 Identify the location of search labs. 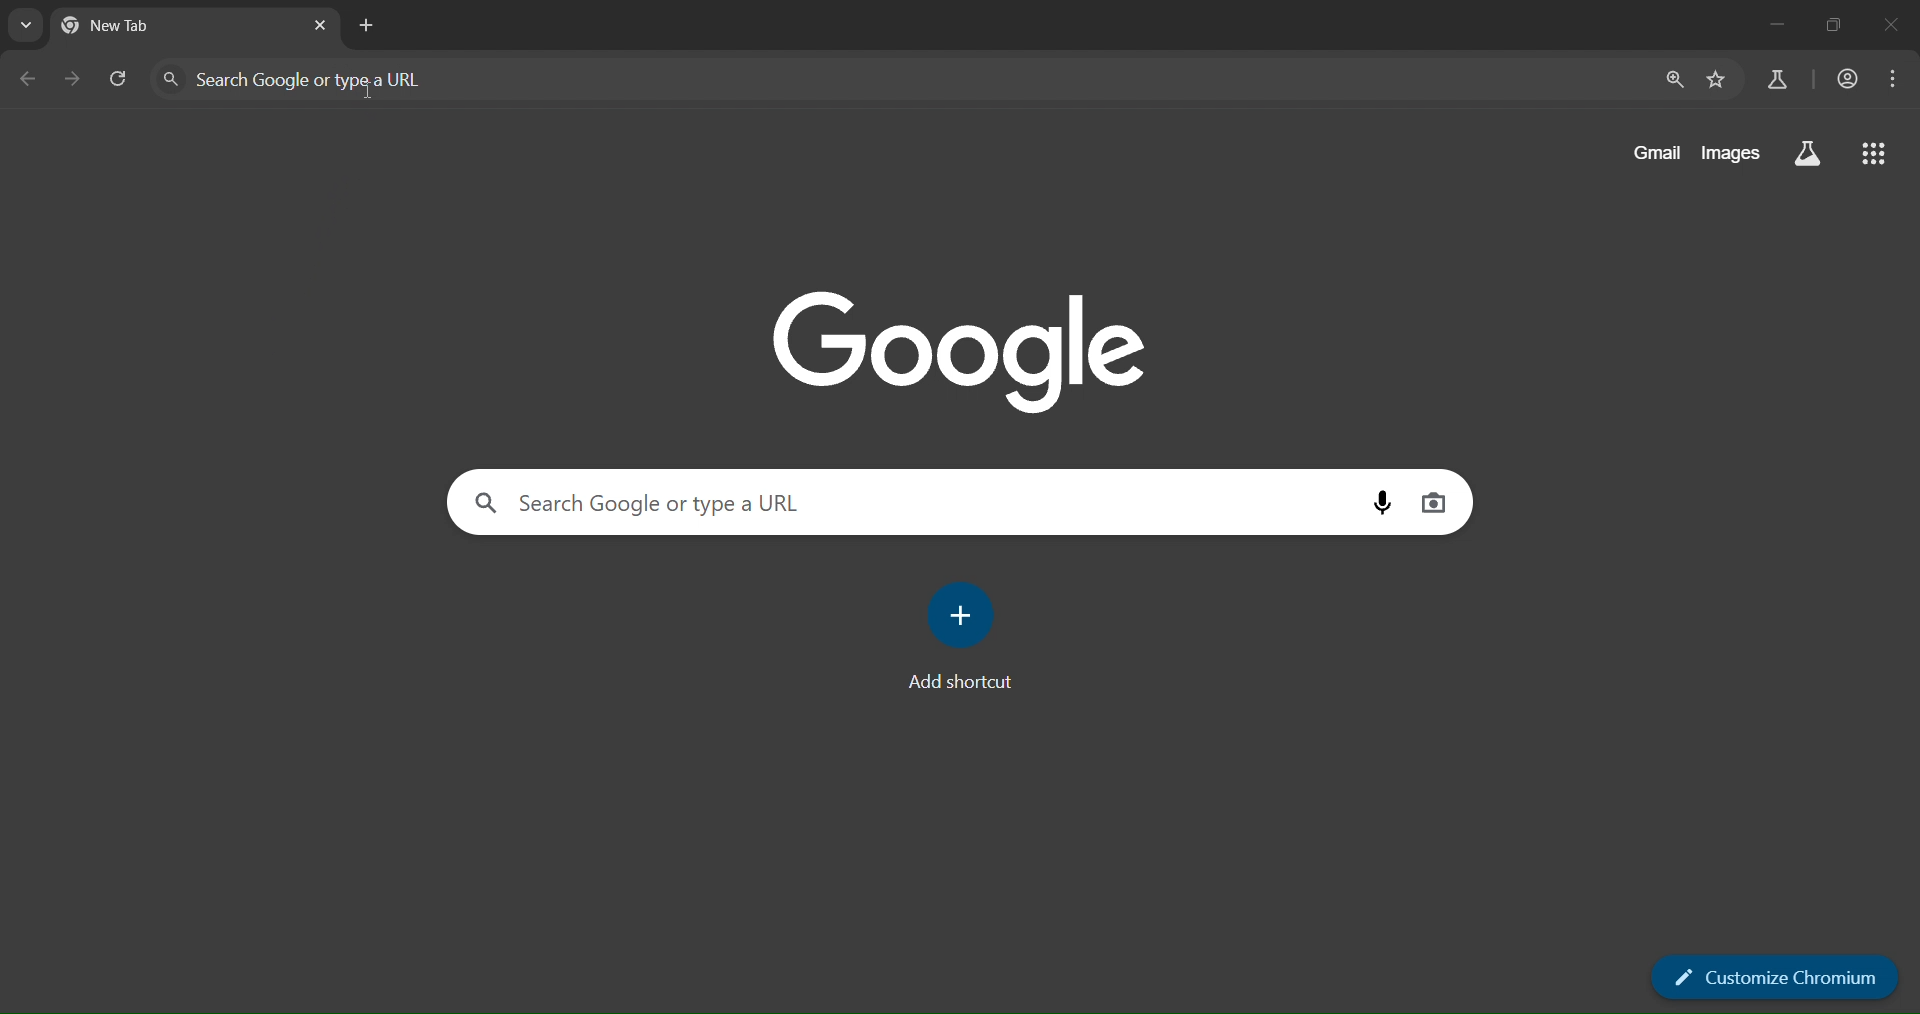
(1804, 153).